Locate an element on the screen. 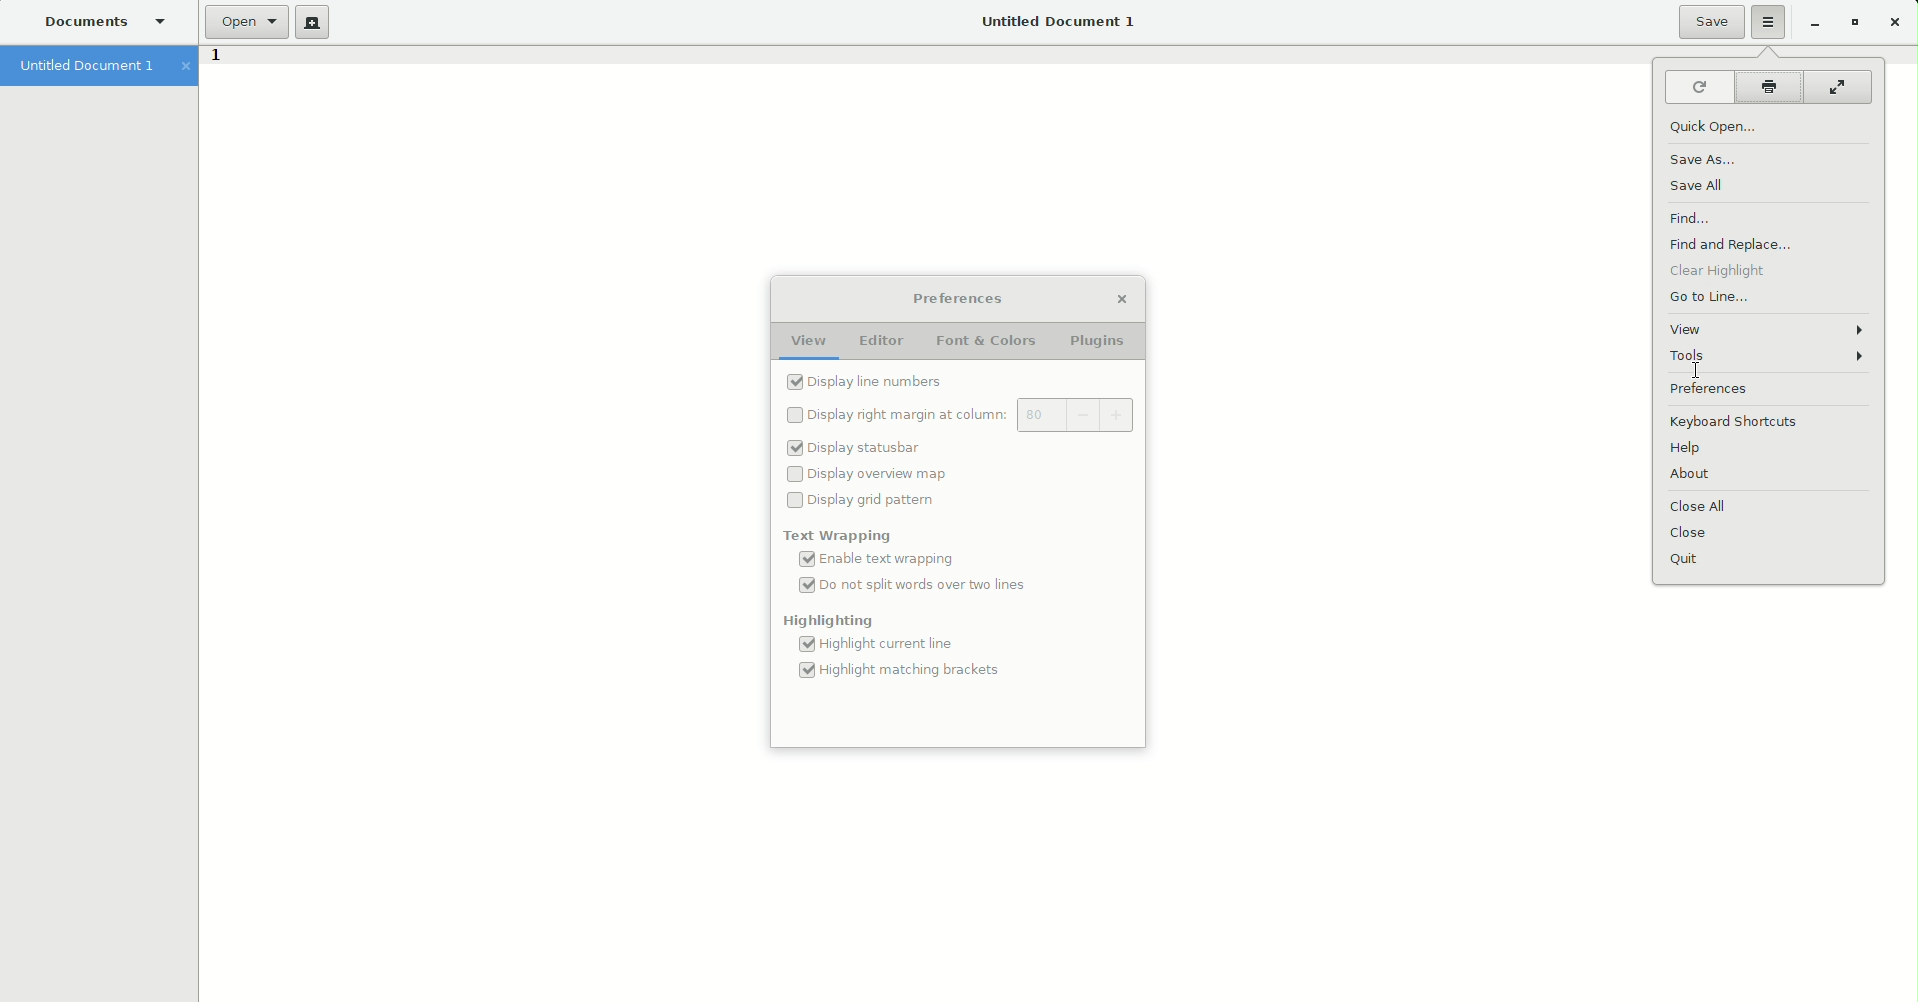  Open is located at coordinates (245, 22).